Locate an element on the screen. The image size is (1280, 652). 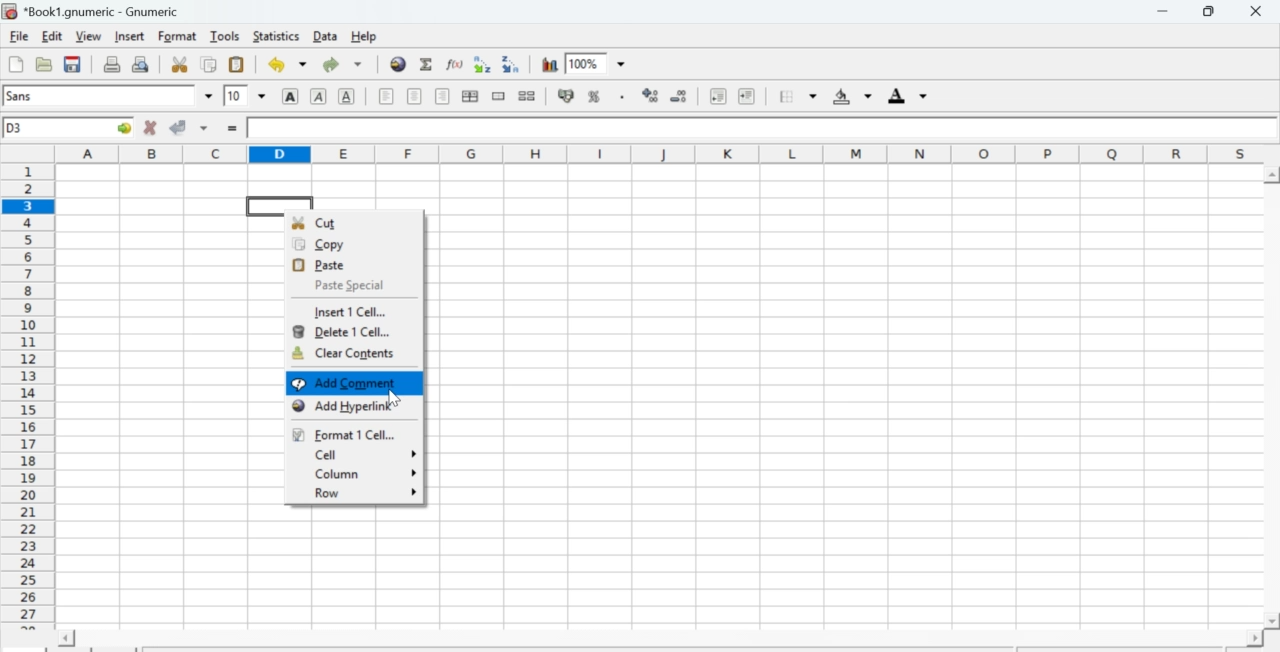
scroll down is located at coordinates (1272, 622).